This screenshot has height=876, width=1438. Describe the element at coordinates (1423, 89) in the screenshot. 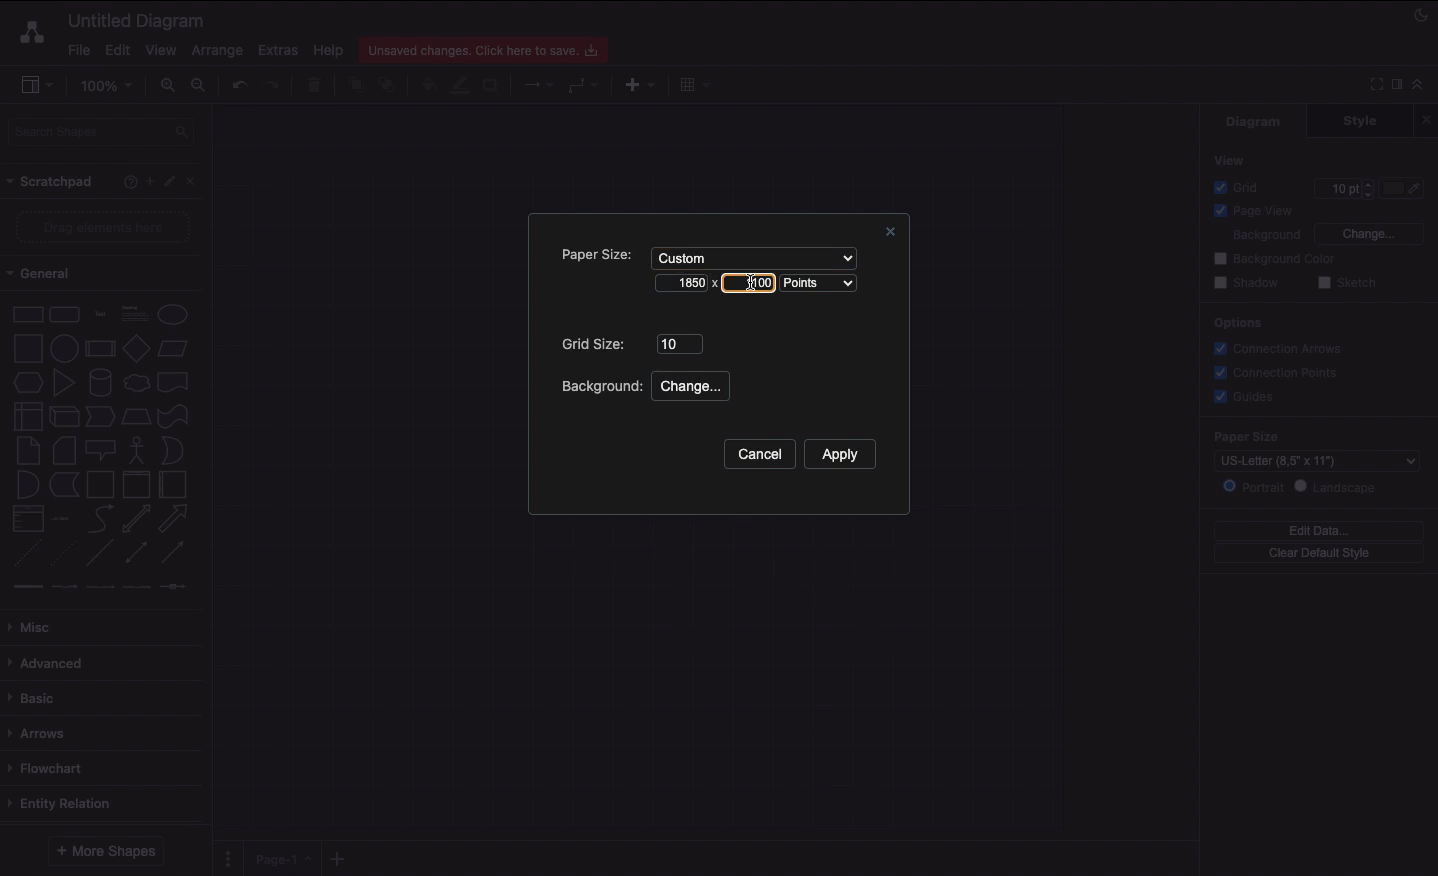

I see `Collapse expand` at that location.